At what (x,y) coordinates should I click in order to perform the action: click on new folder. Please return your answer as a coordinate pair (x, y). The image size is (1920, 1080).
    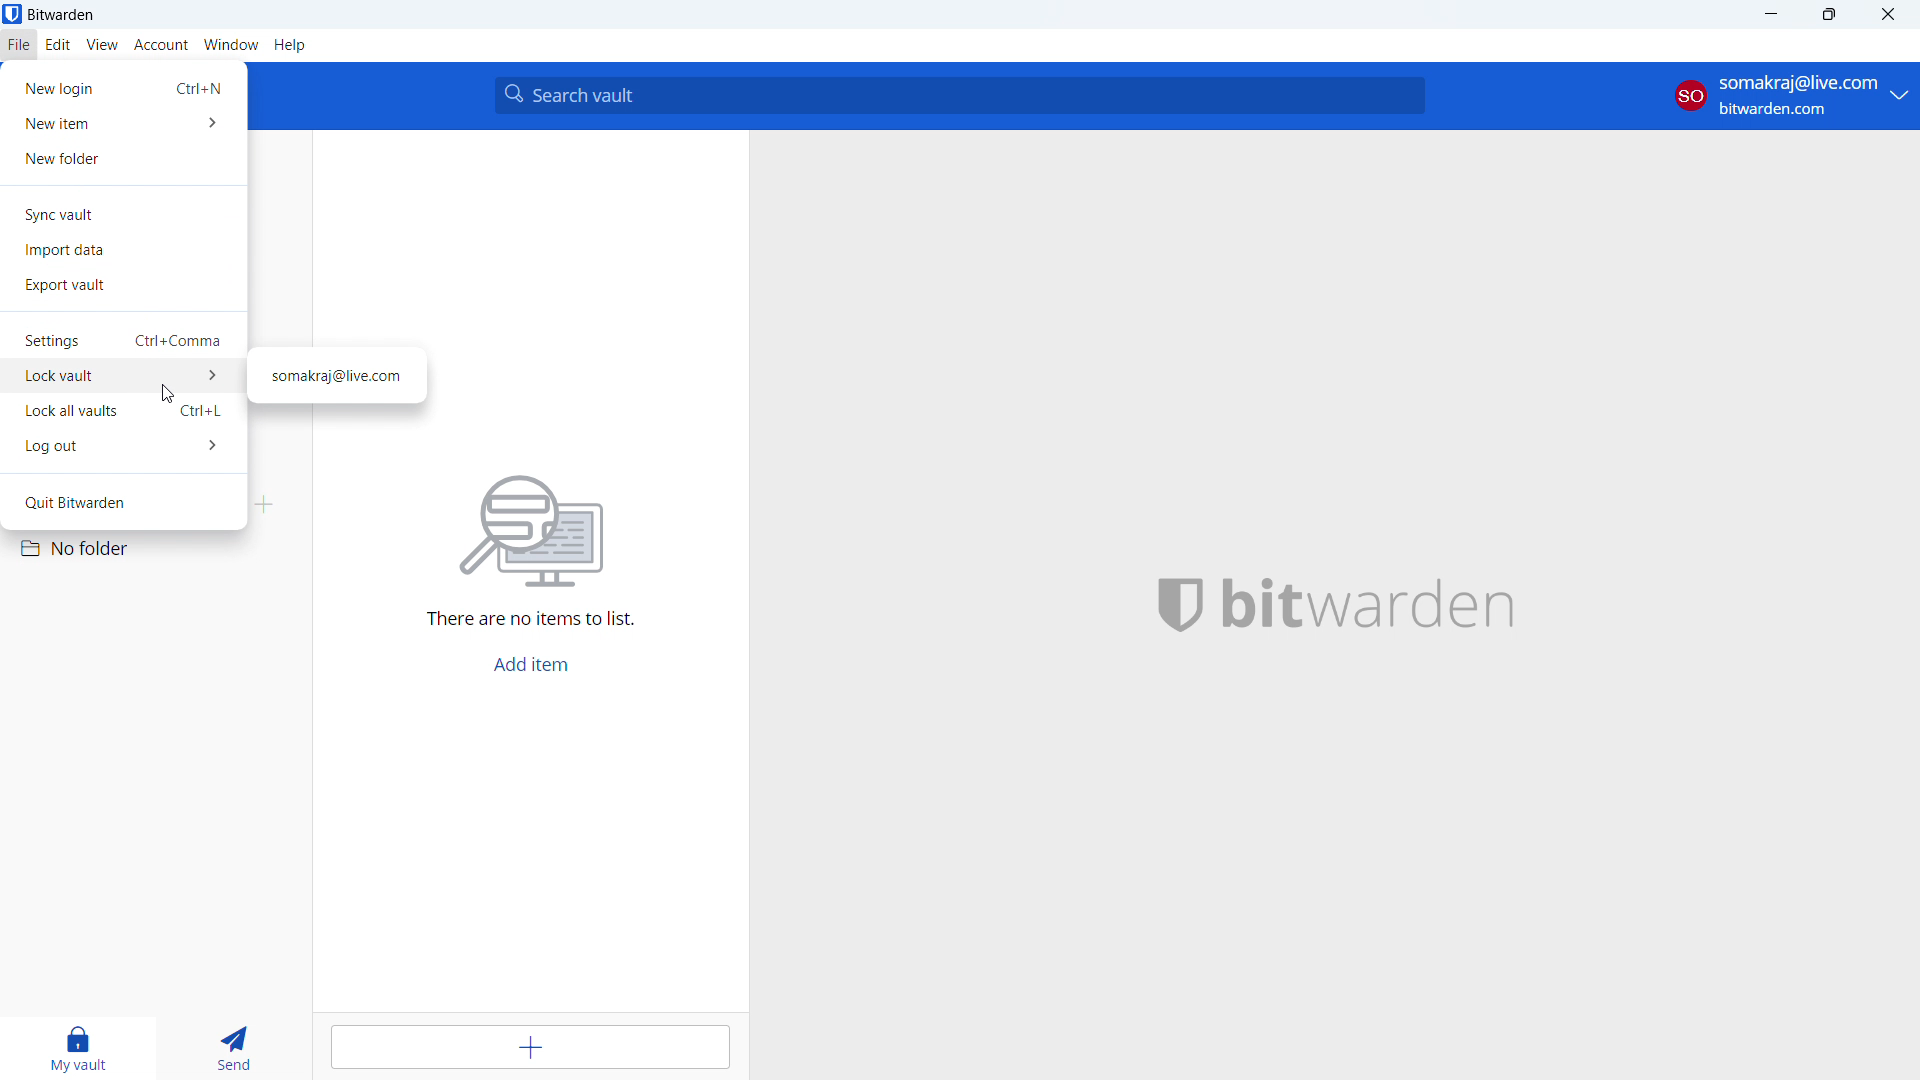
    Looking at the image, I should click on (126, 160).